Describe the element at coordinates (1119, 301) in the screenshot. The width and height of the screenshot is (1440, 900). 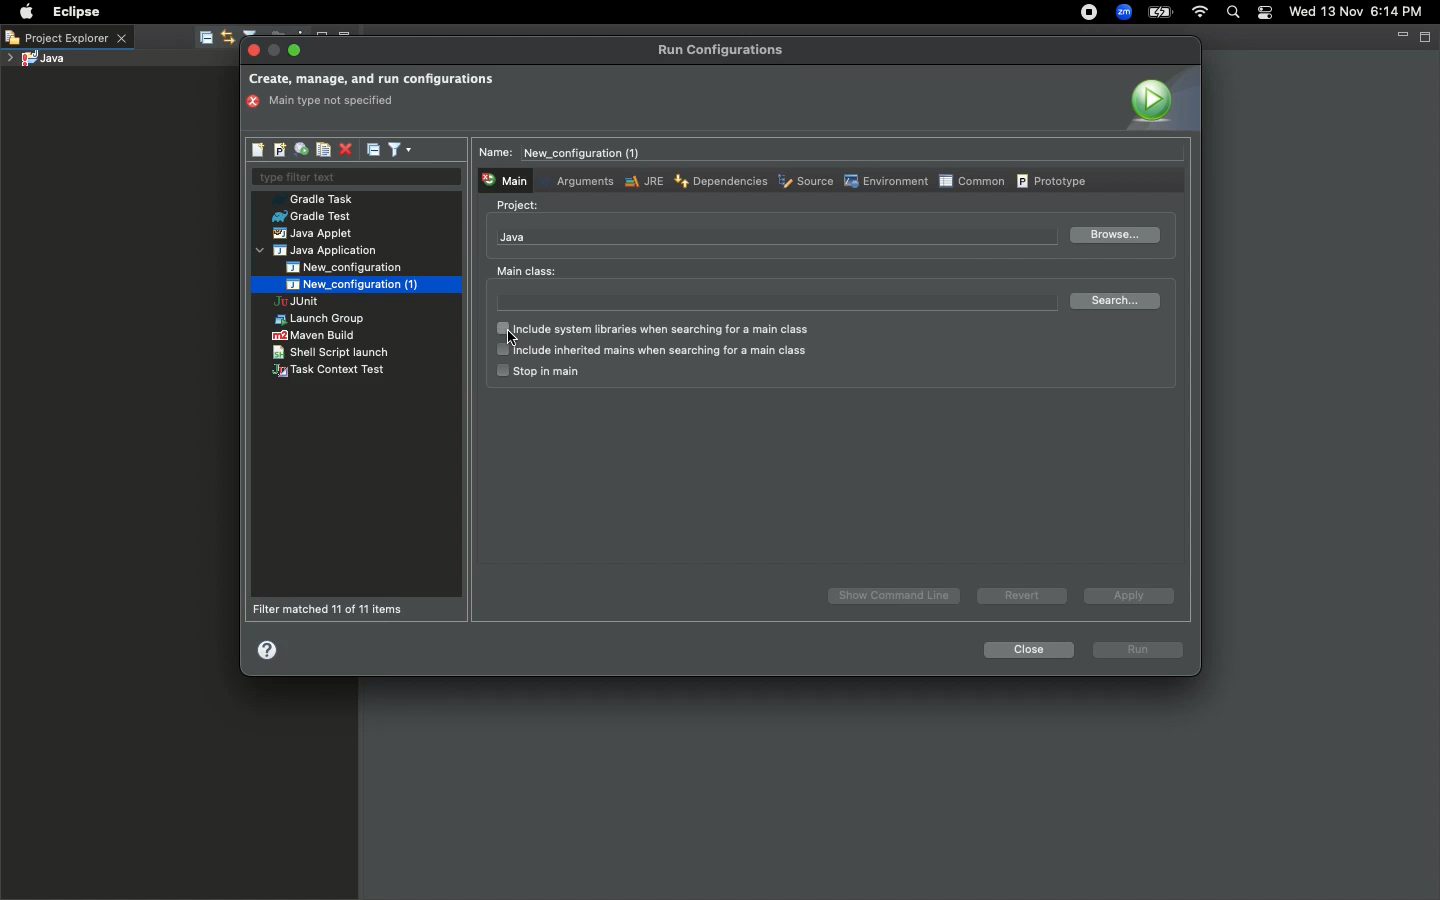
I see `Search...` at that location.